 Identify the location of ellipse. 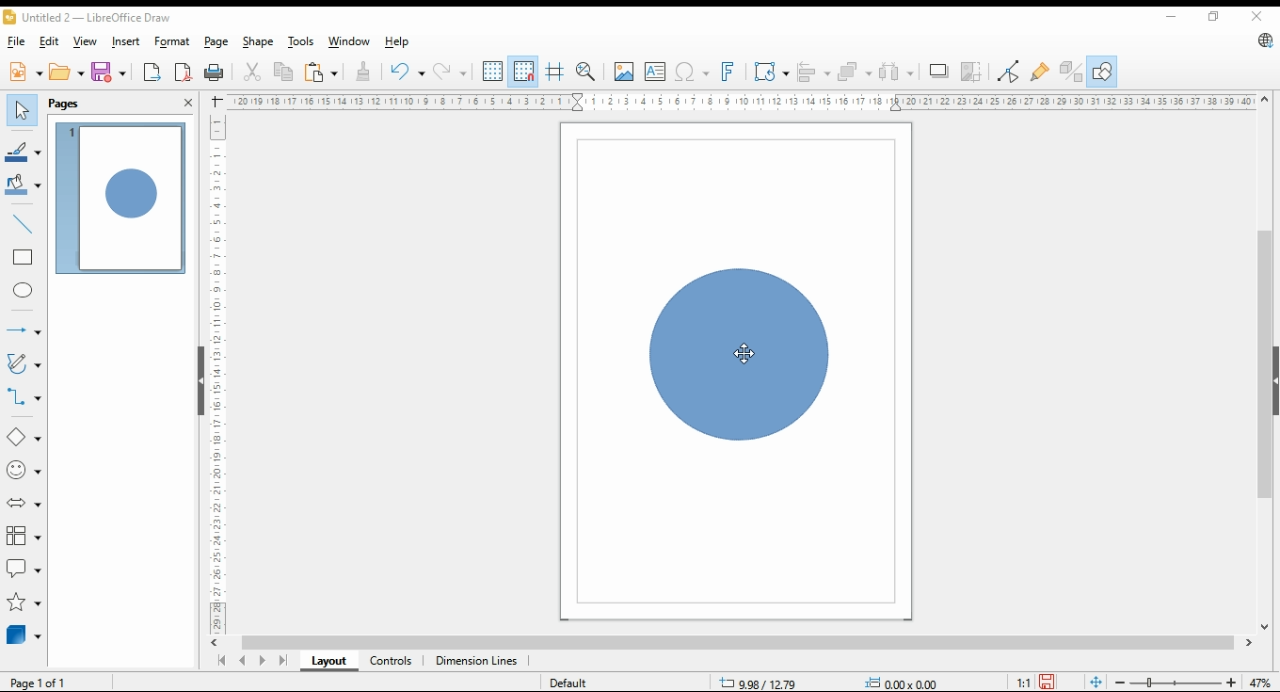
(22, 290).